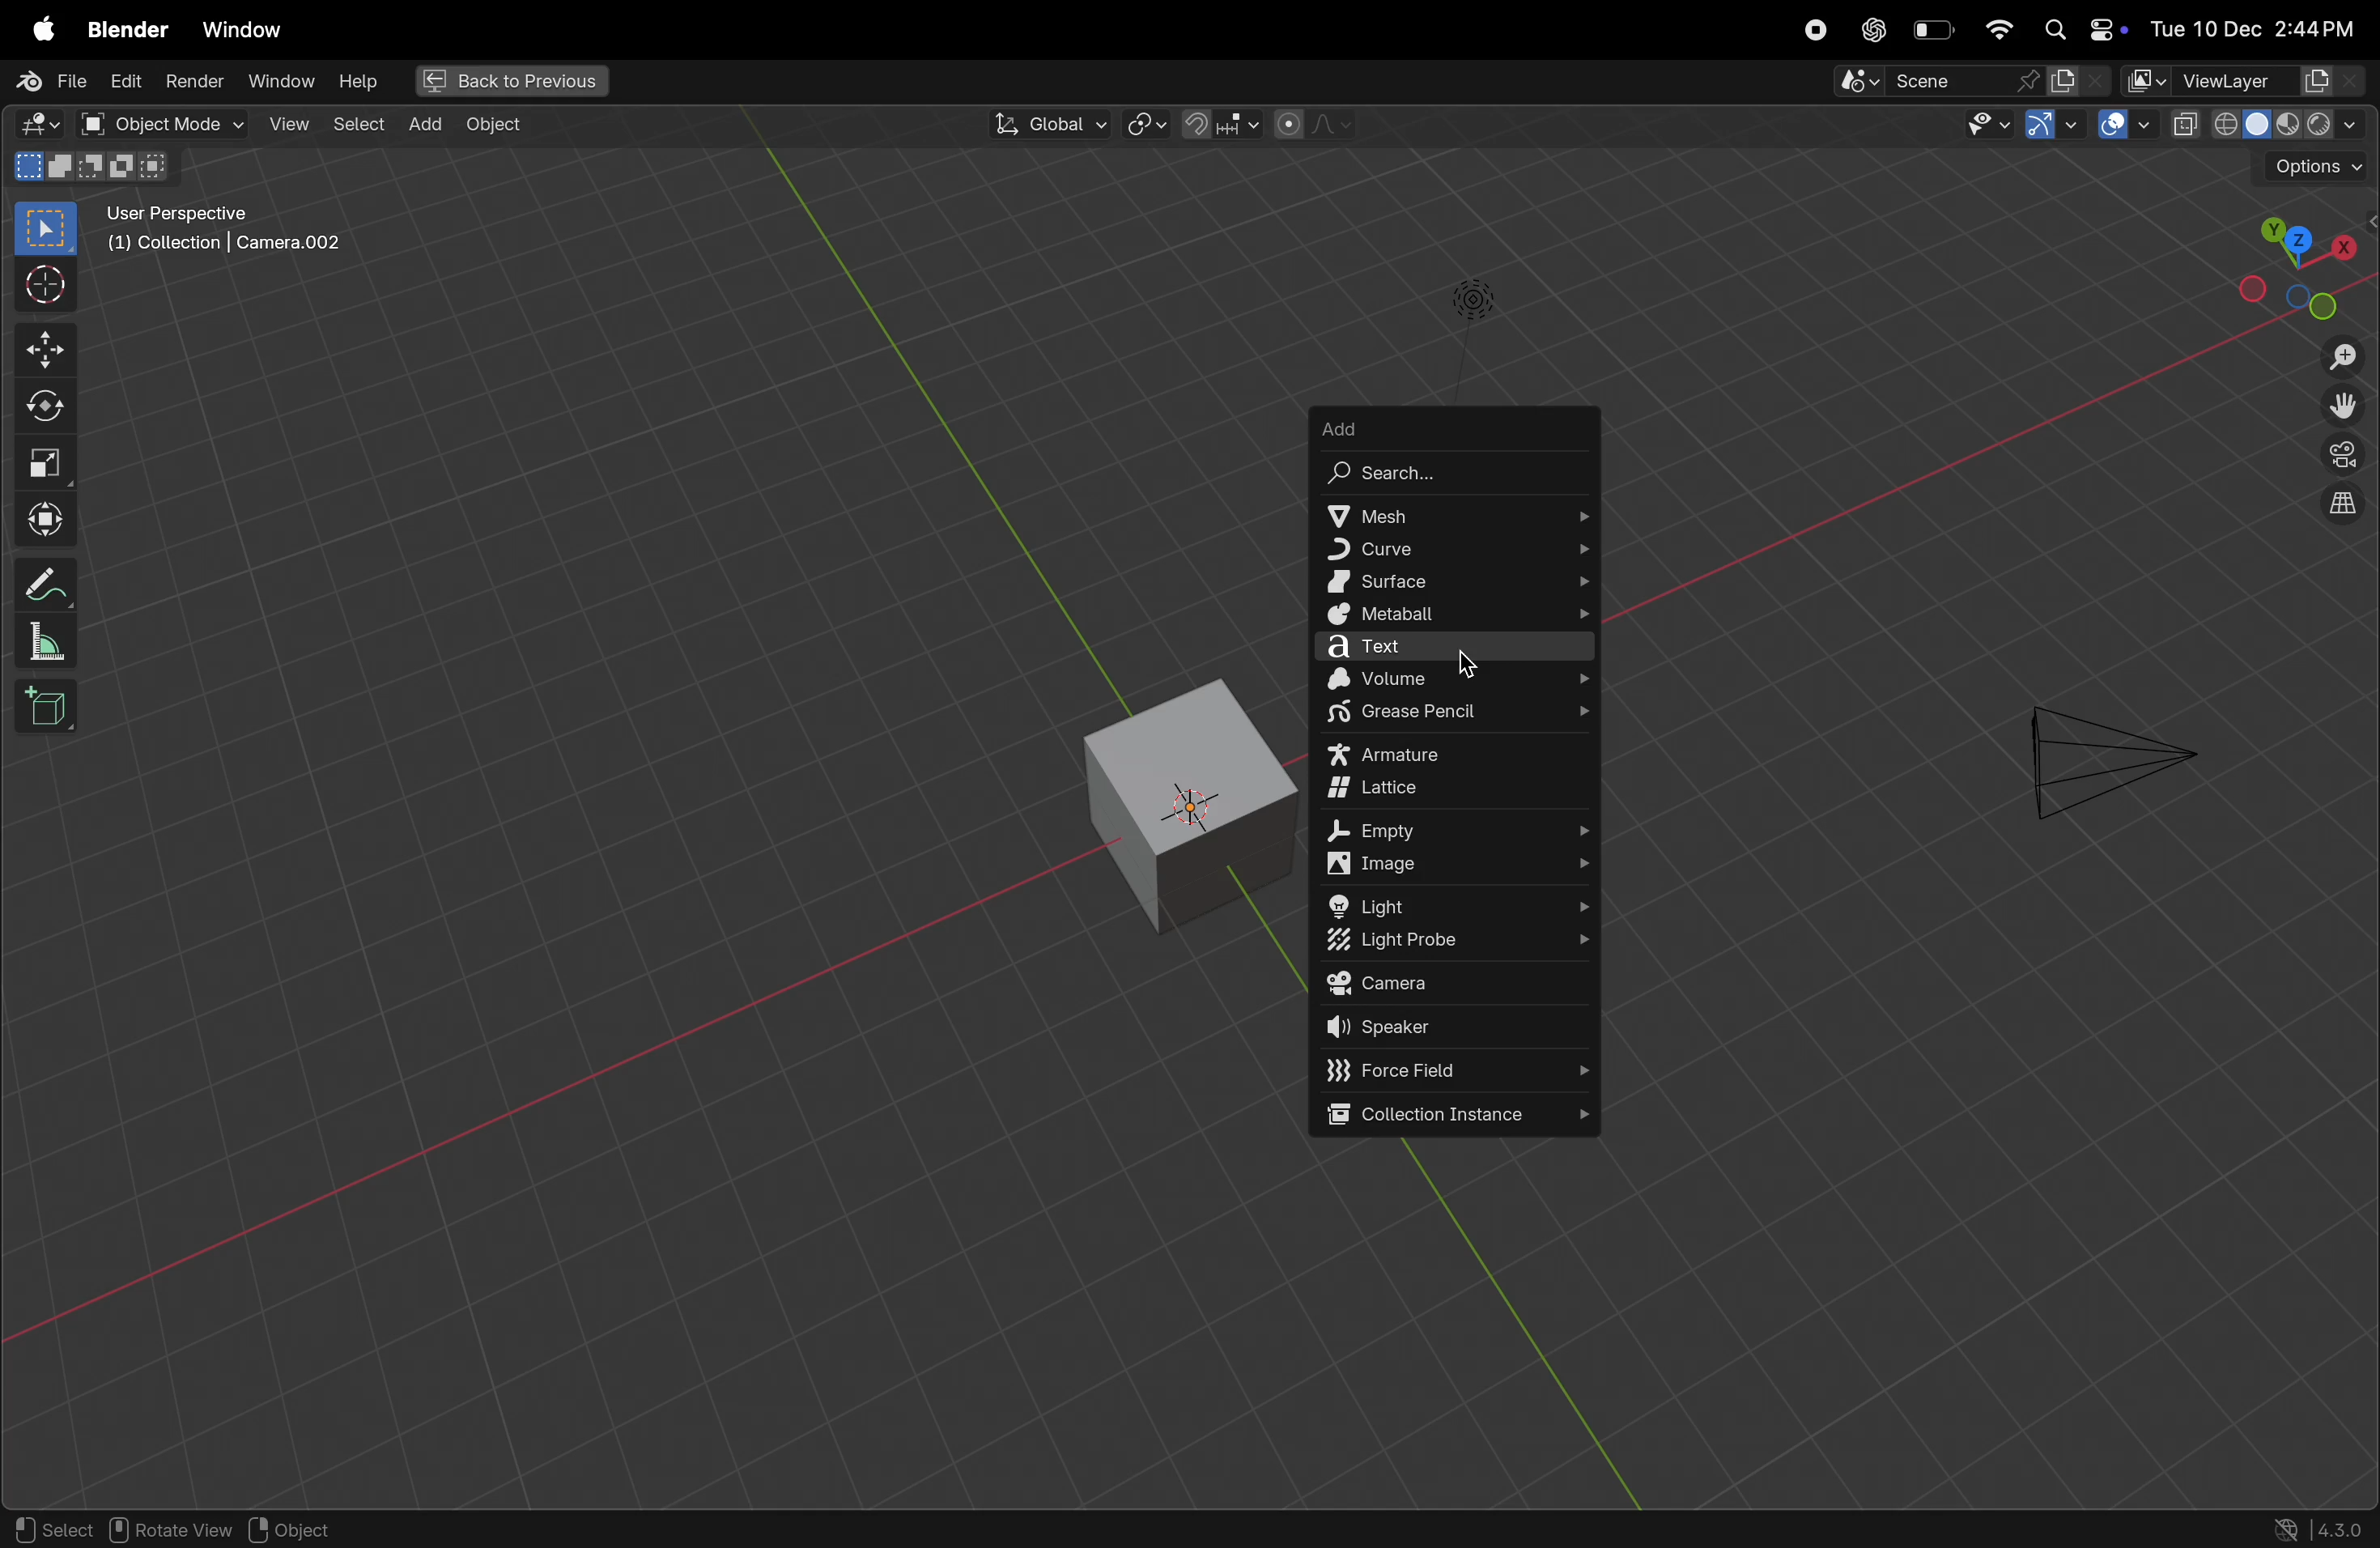  I want to click on version, so click(2320, 1528).